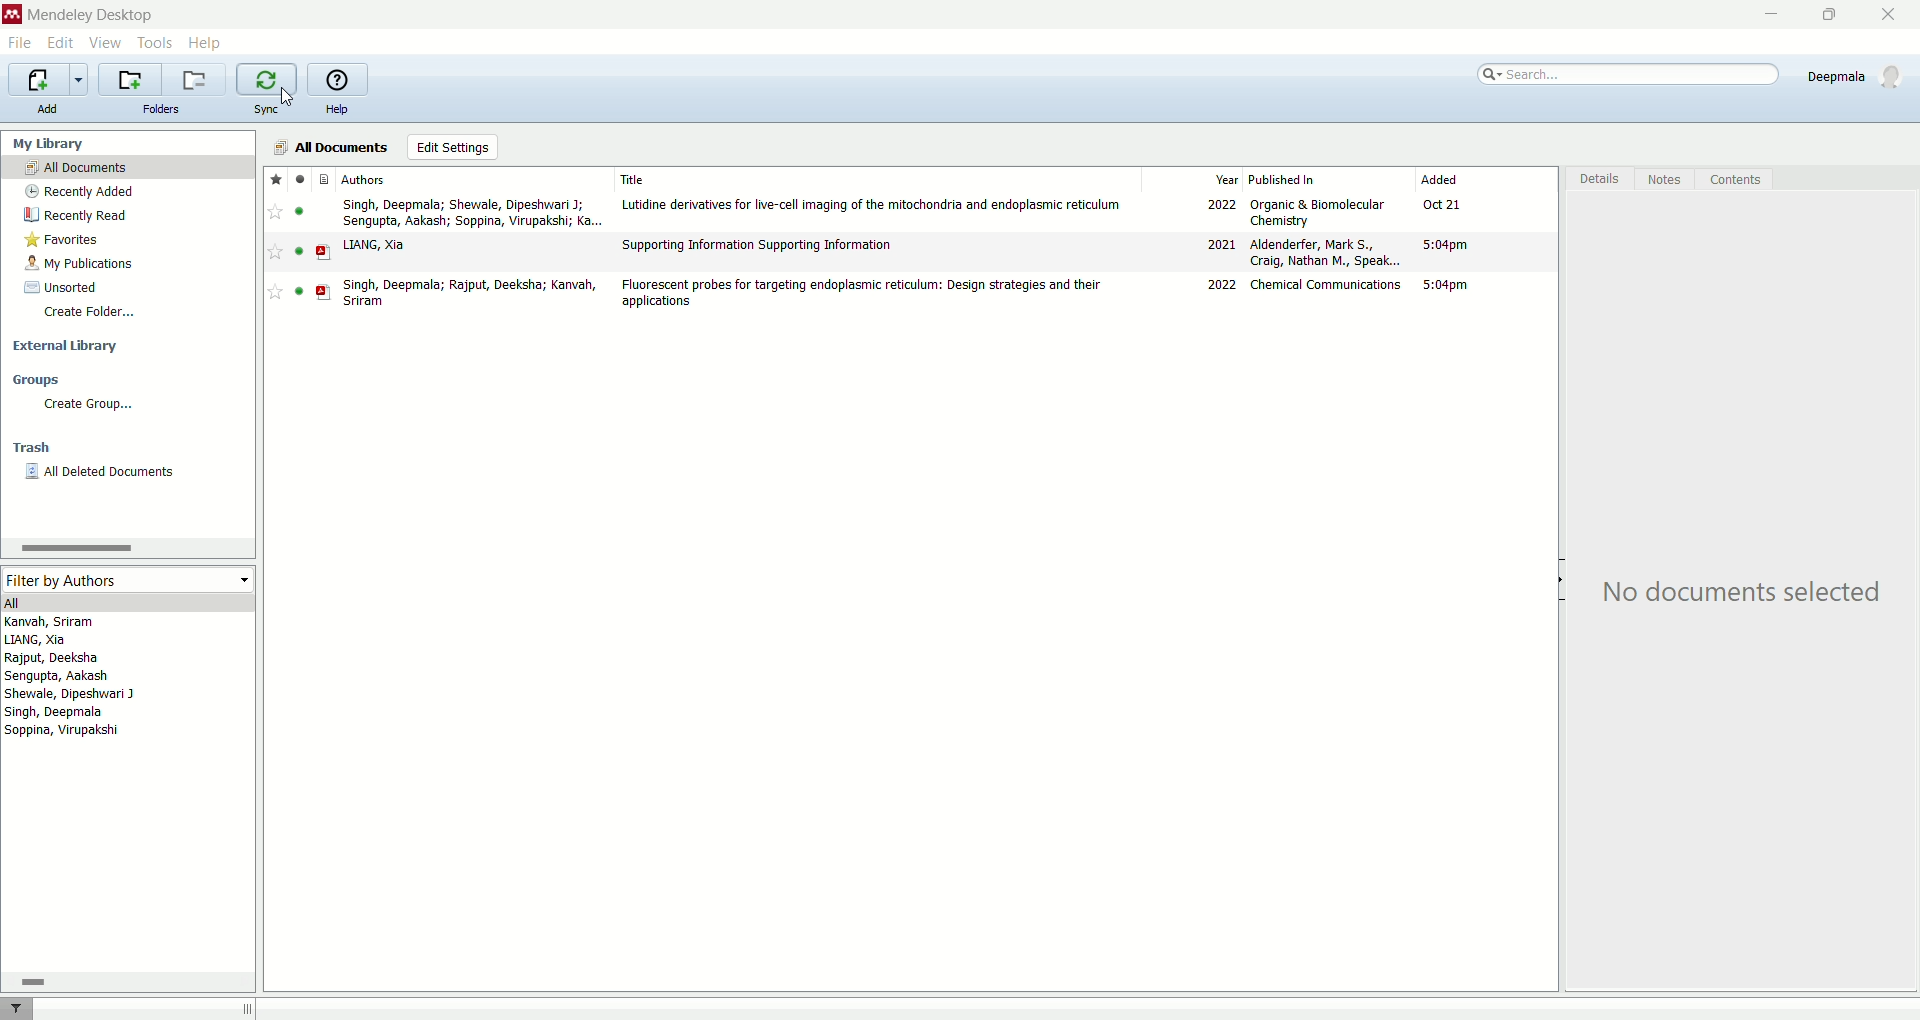 The width and height of the screenshot is (1920, 1020). What do you see at coordinates (12, 14) in the screenshot?
I see `Mendeley logo` at bounding box center [12, 14].